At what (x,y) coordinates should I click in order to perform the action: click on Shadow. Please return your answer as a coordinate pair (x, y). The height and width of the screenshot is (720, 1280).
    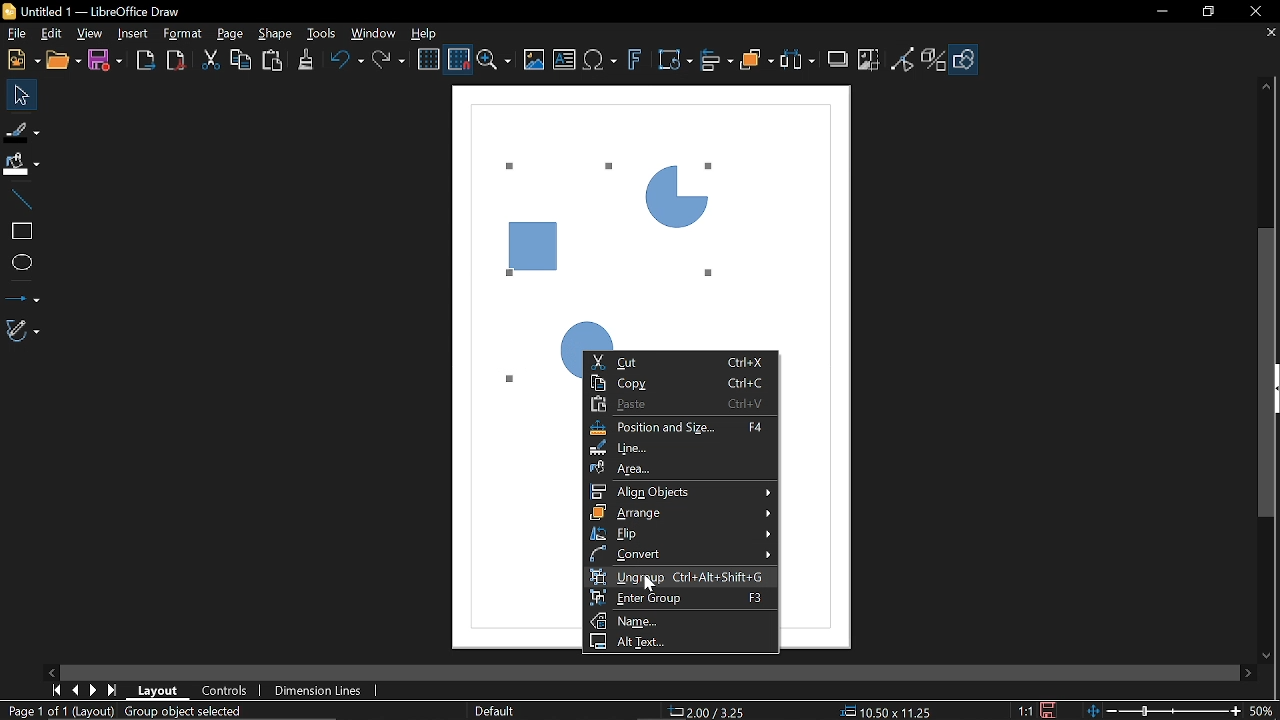
    Looking at the image, I should click on (838, 60).